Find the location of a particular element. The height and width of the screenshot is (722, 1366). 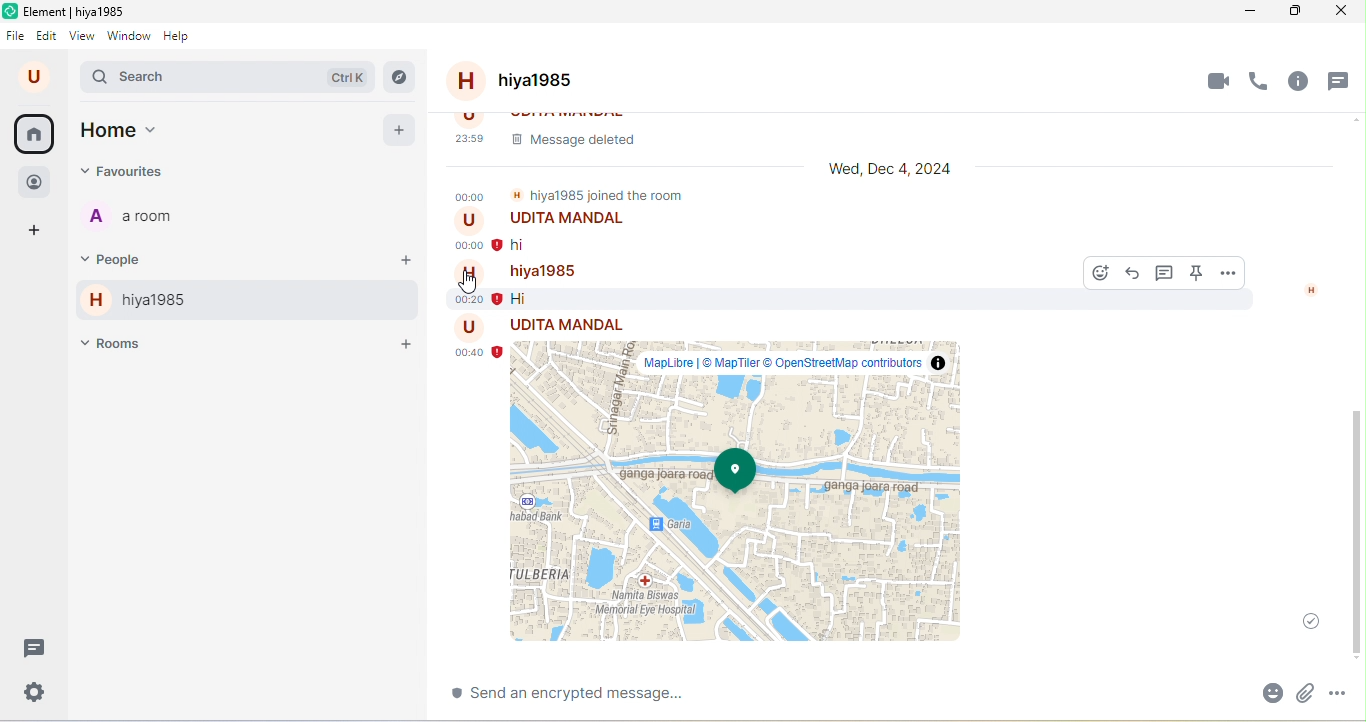

message deleted info is located at coordinates (876, 132).